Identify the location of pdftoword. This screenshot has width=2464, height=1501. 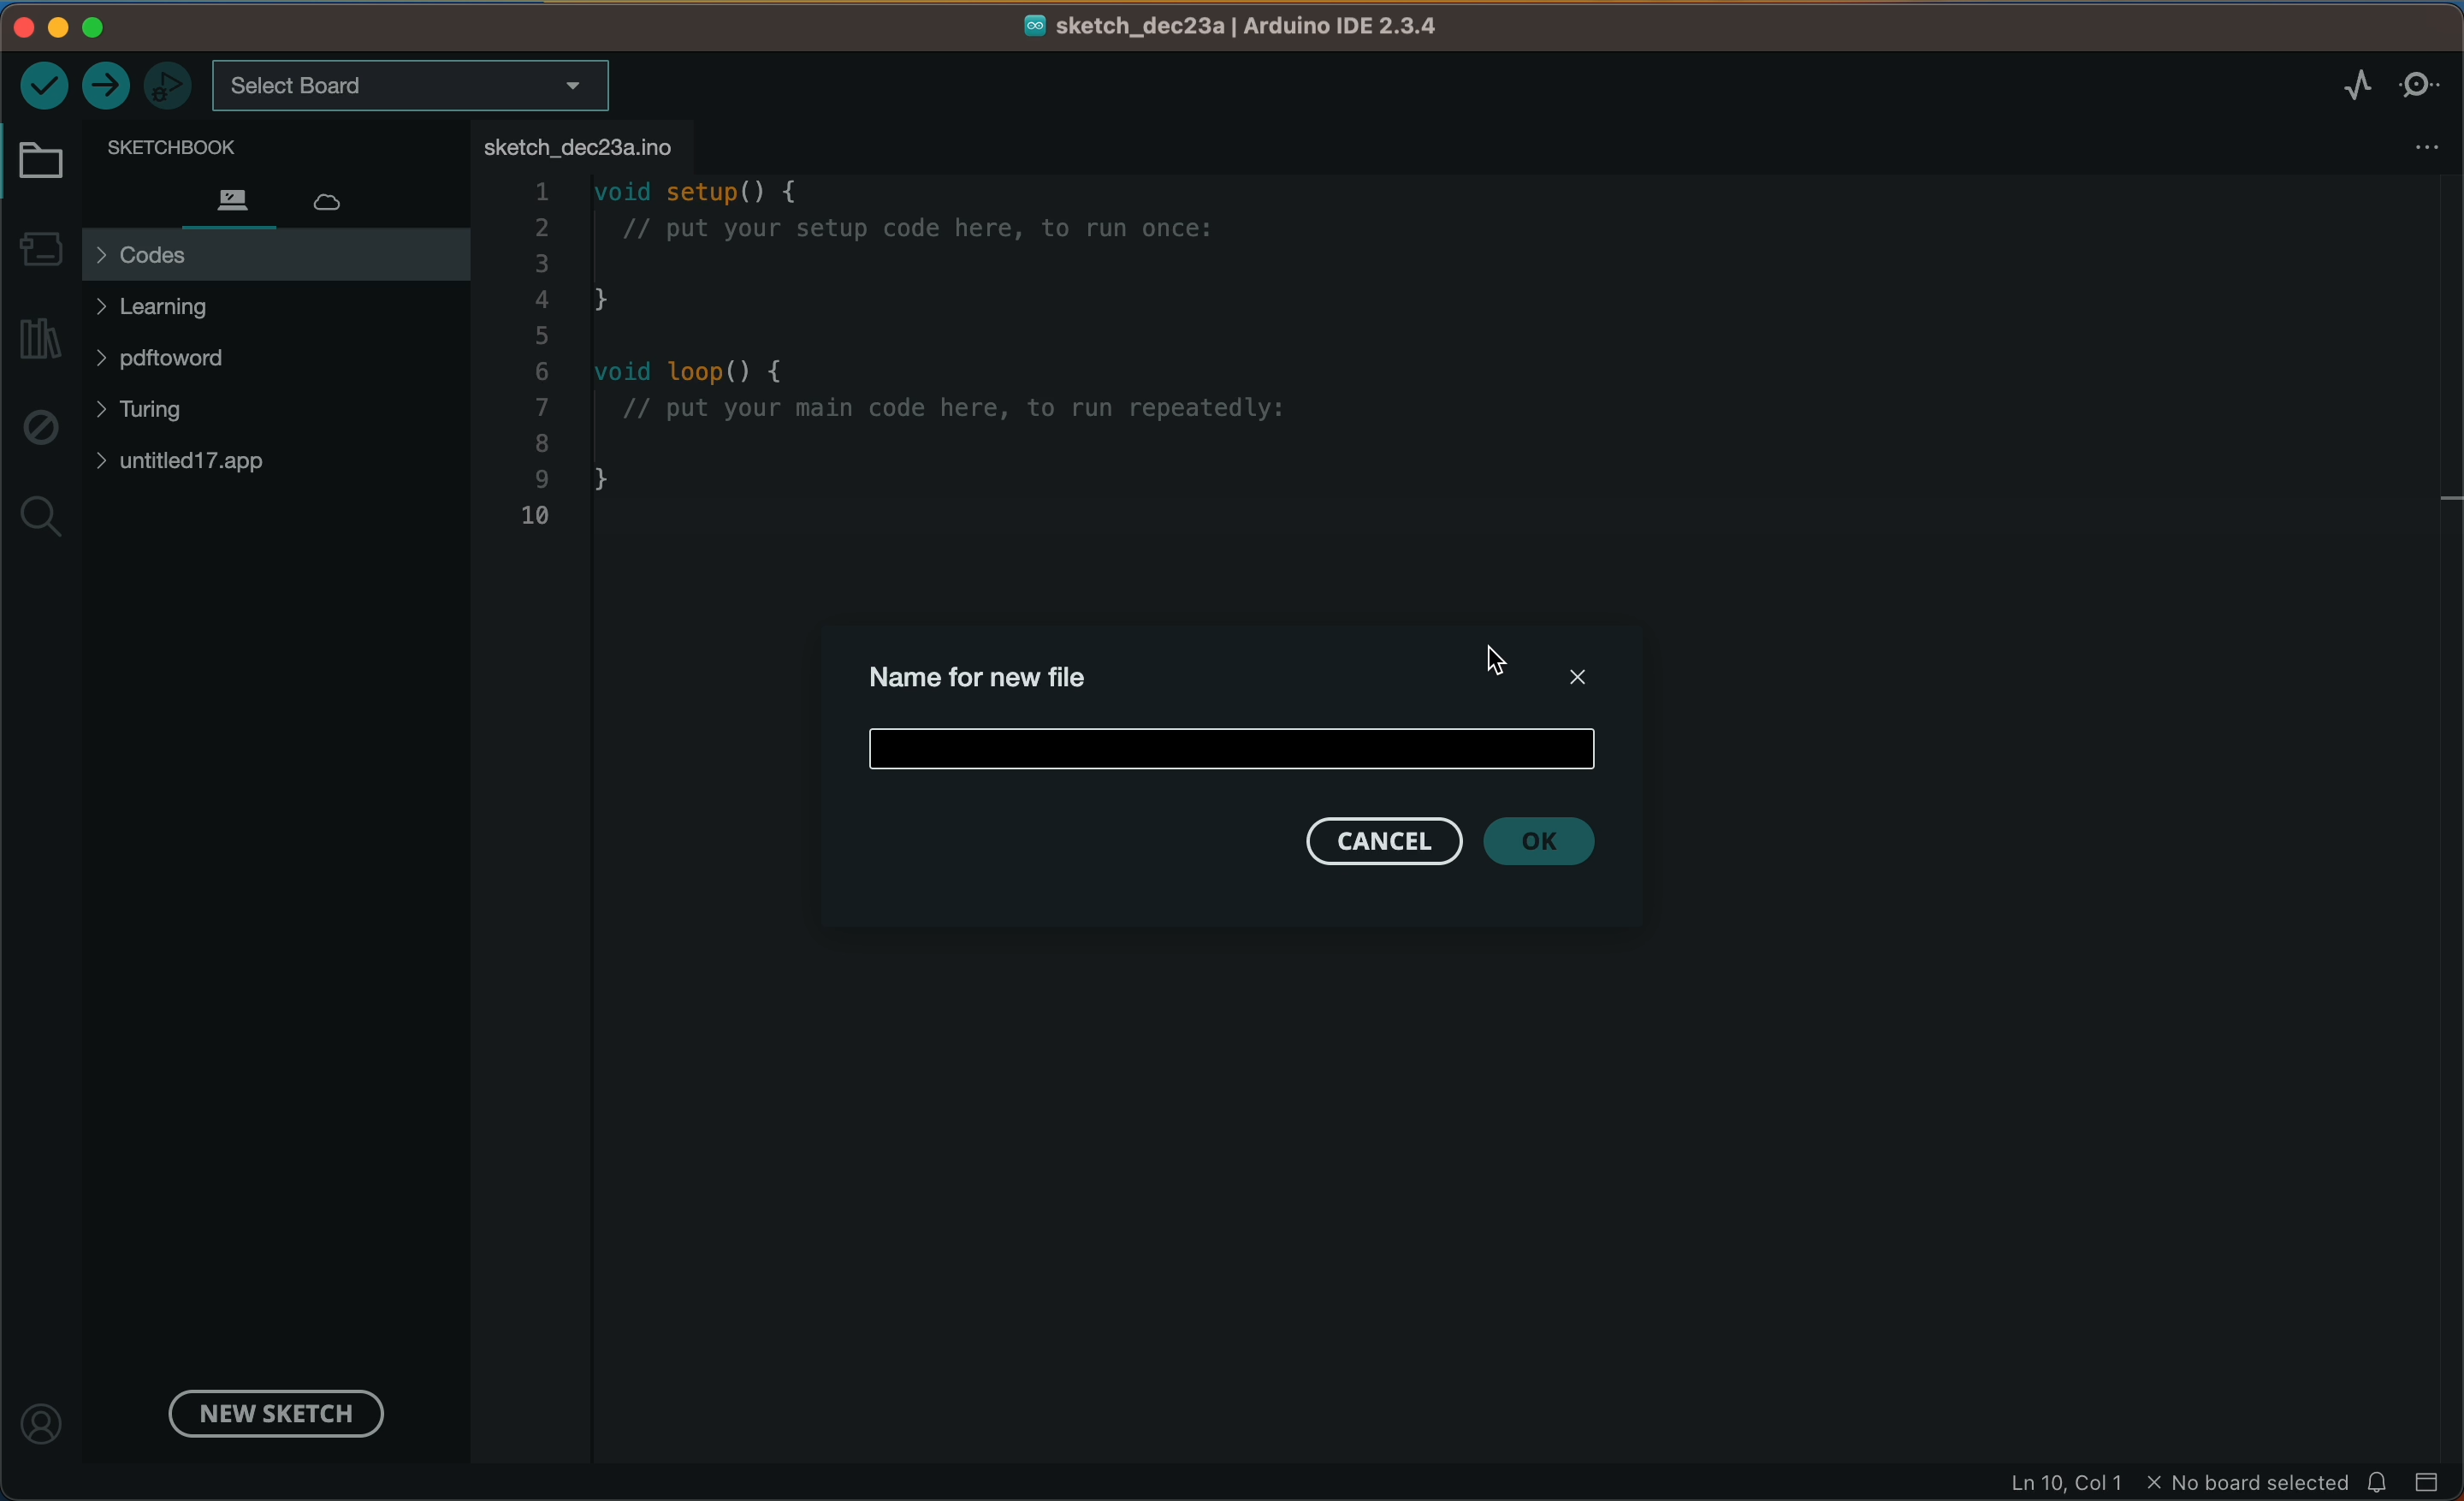
(195, 363).